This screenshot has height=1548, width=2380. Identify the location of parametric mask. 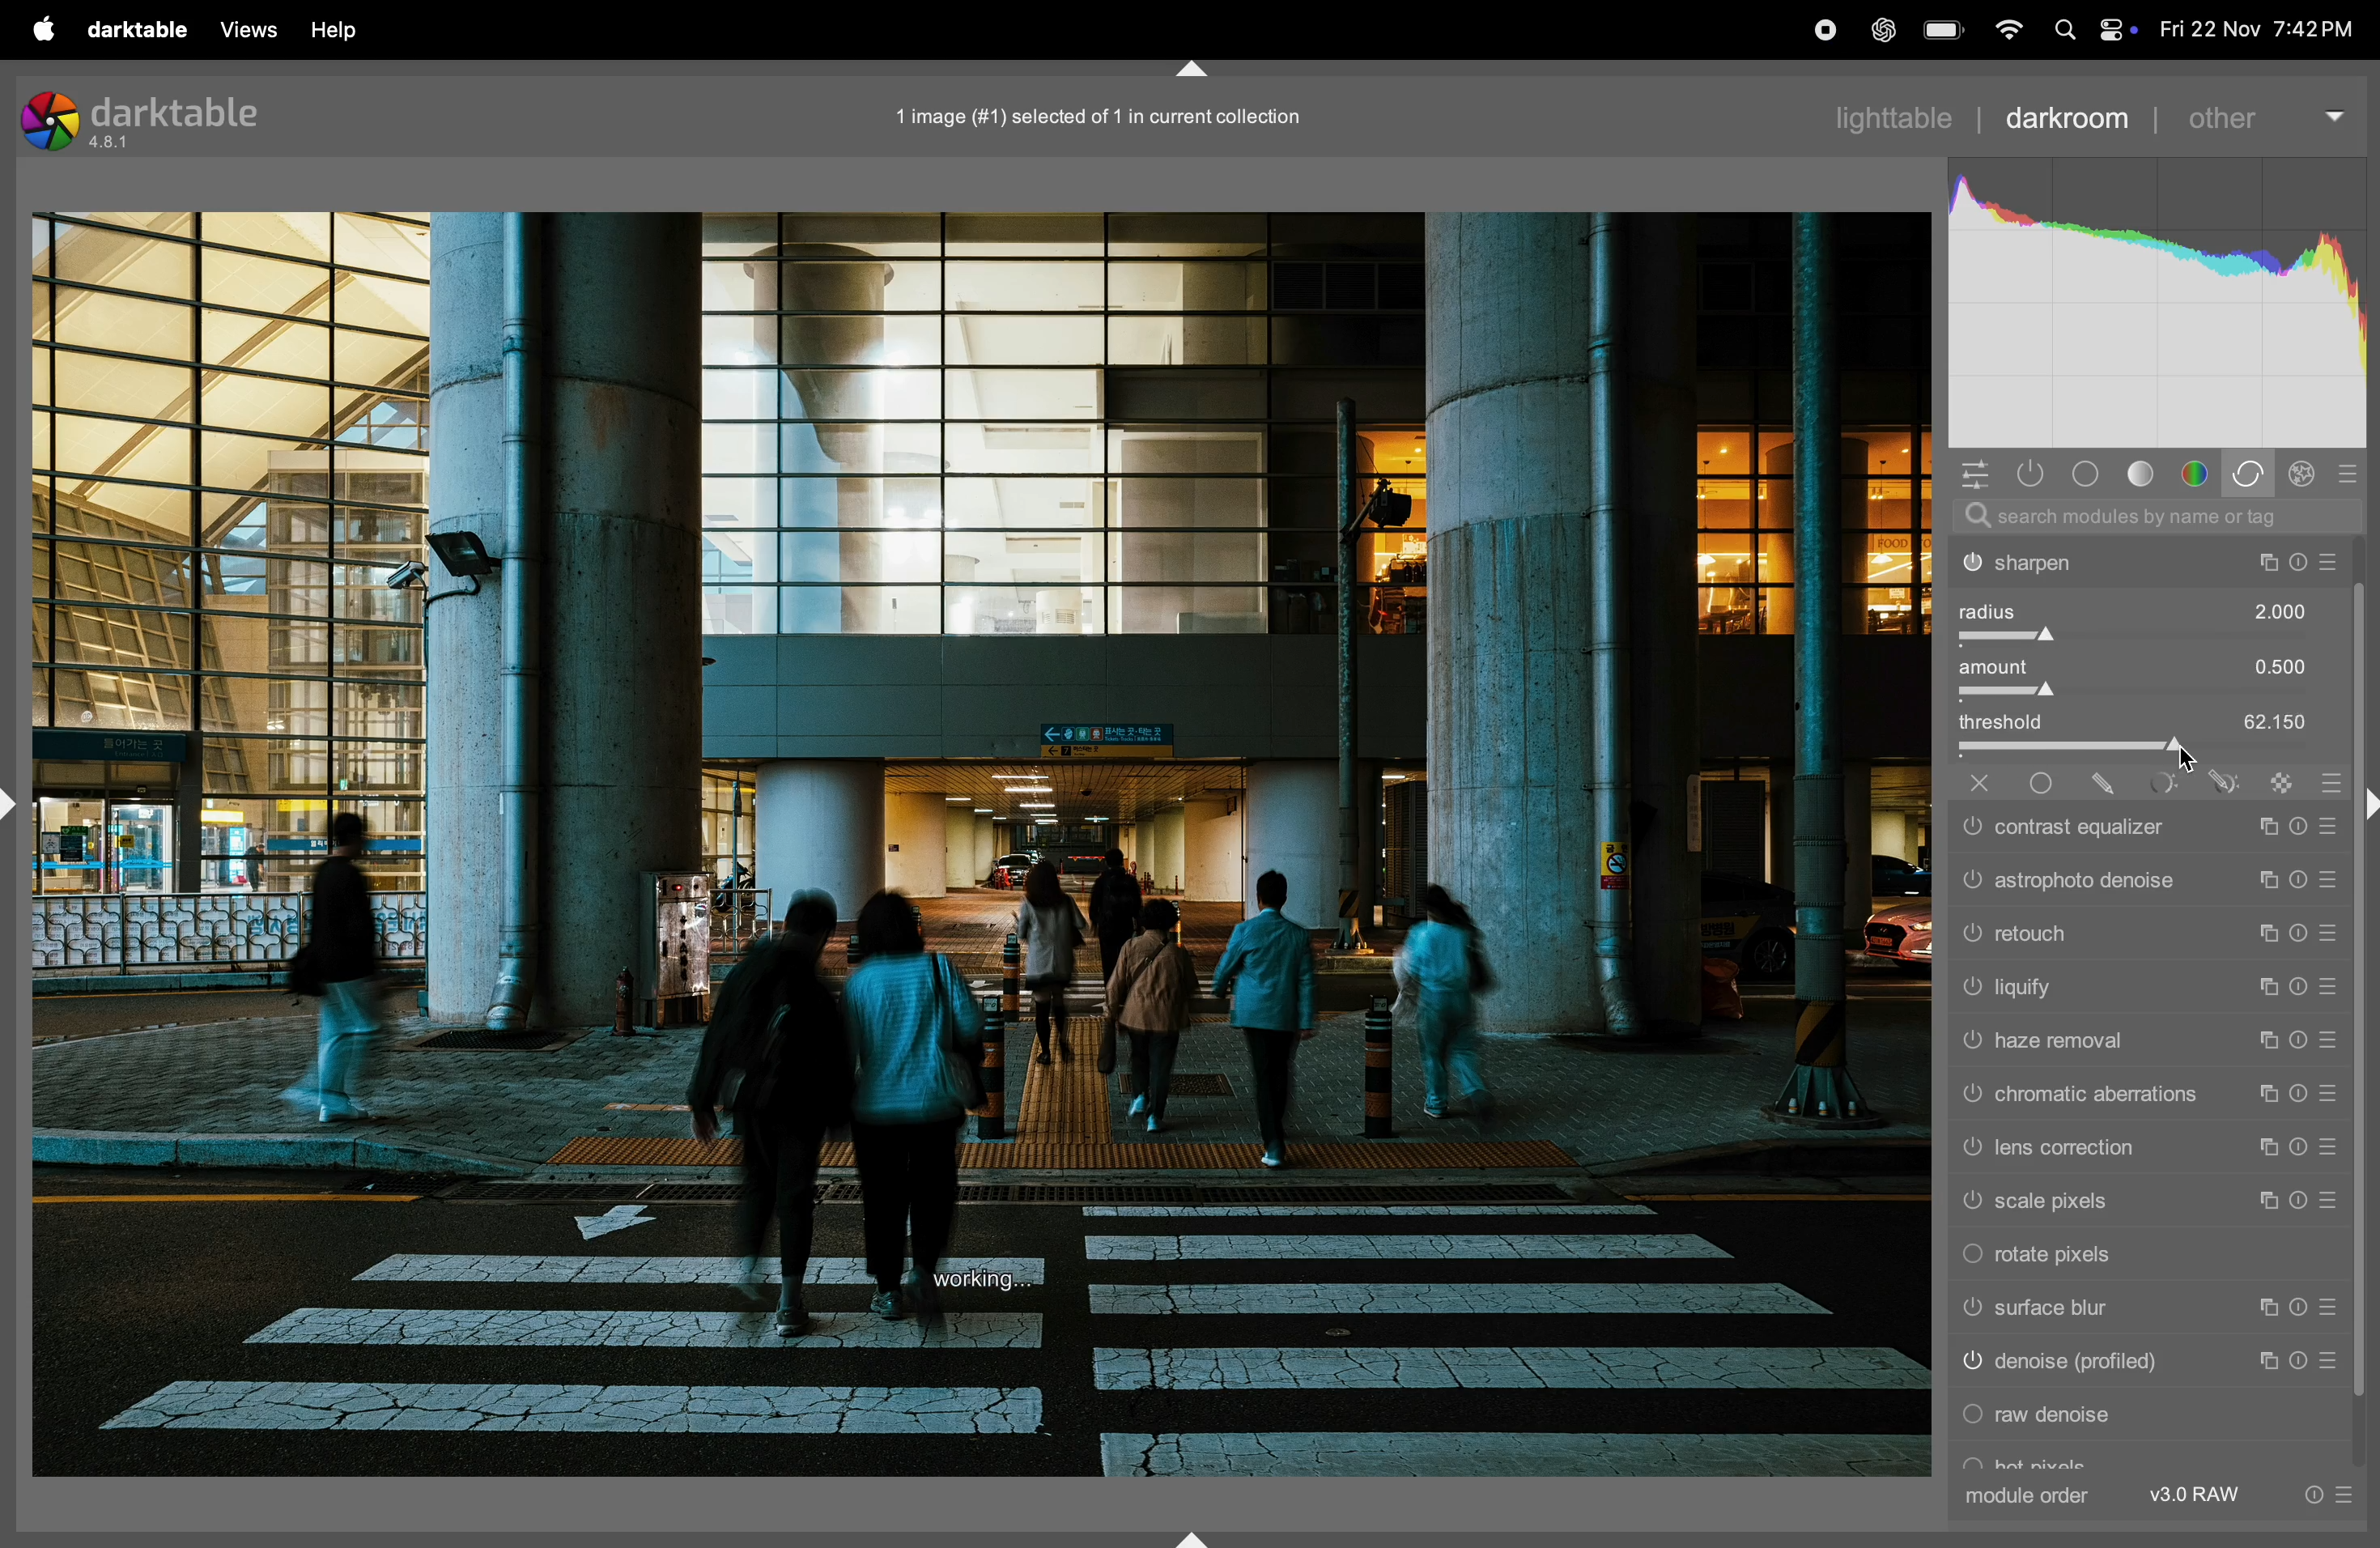
(2154, 780).